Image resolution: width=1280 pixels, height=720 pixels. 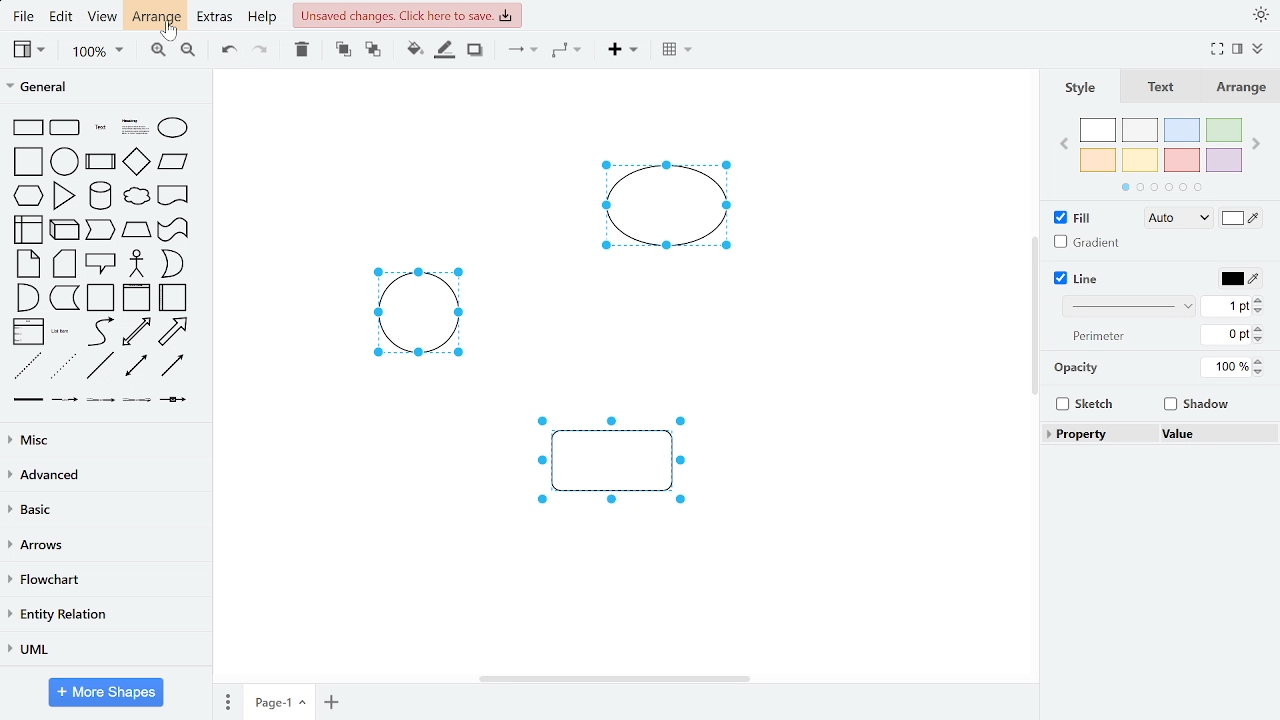 I want to click on 100%, so click(x=1223, y=367).